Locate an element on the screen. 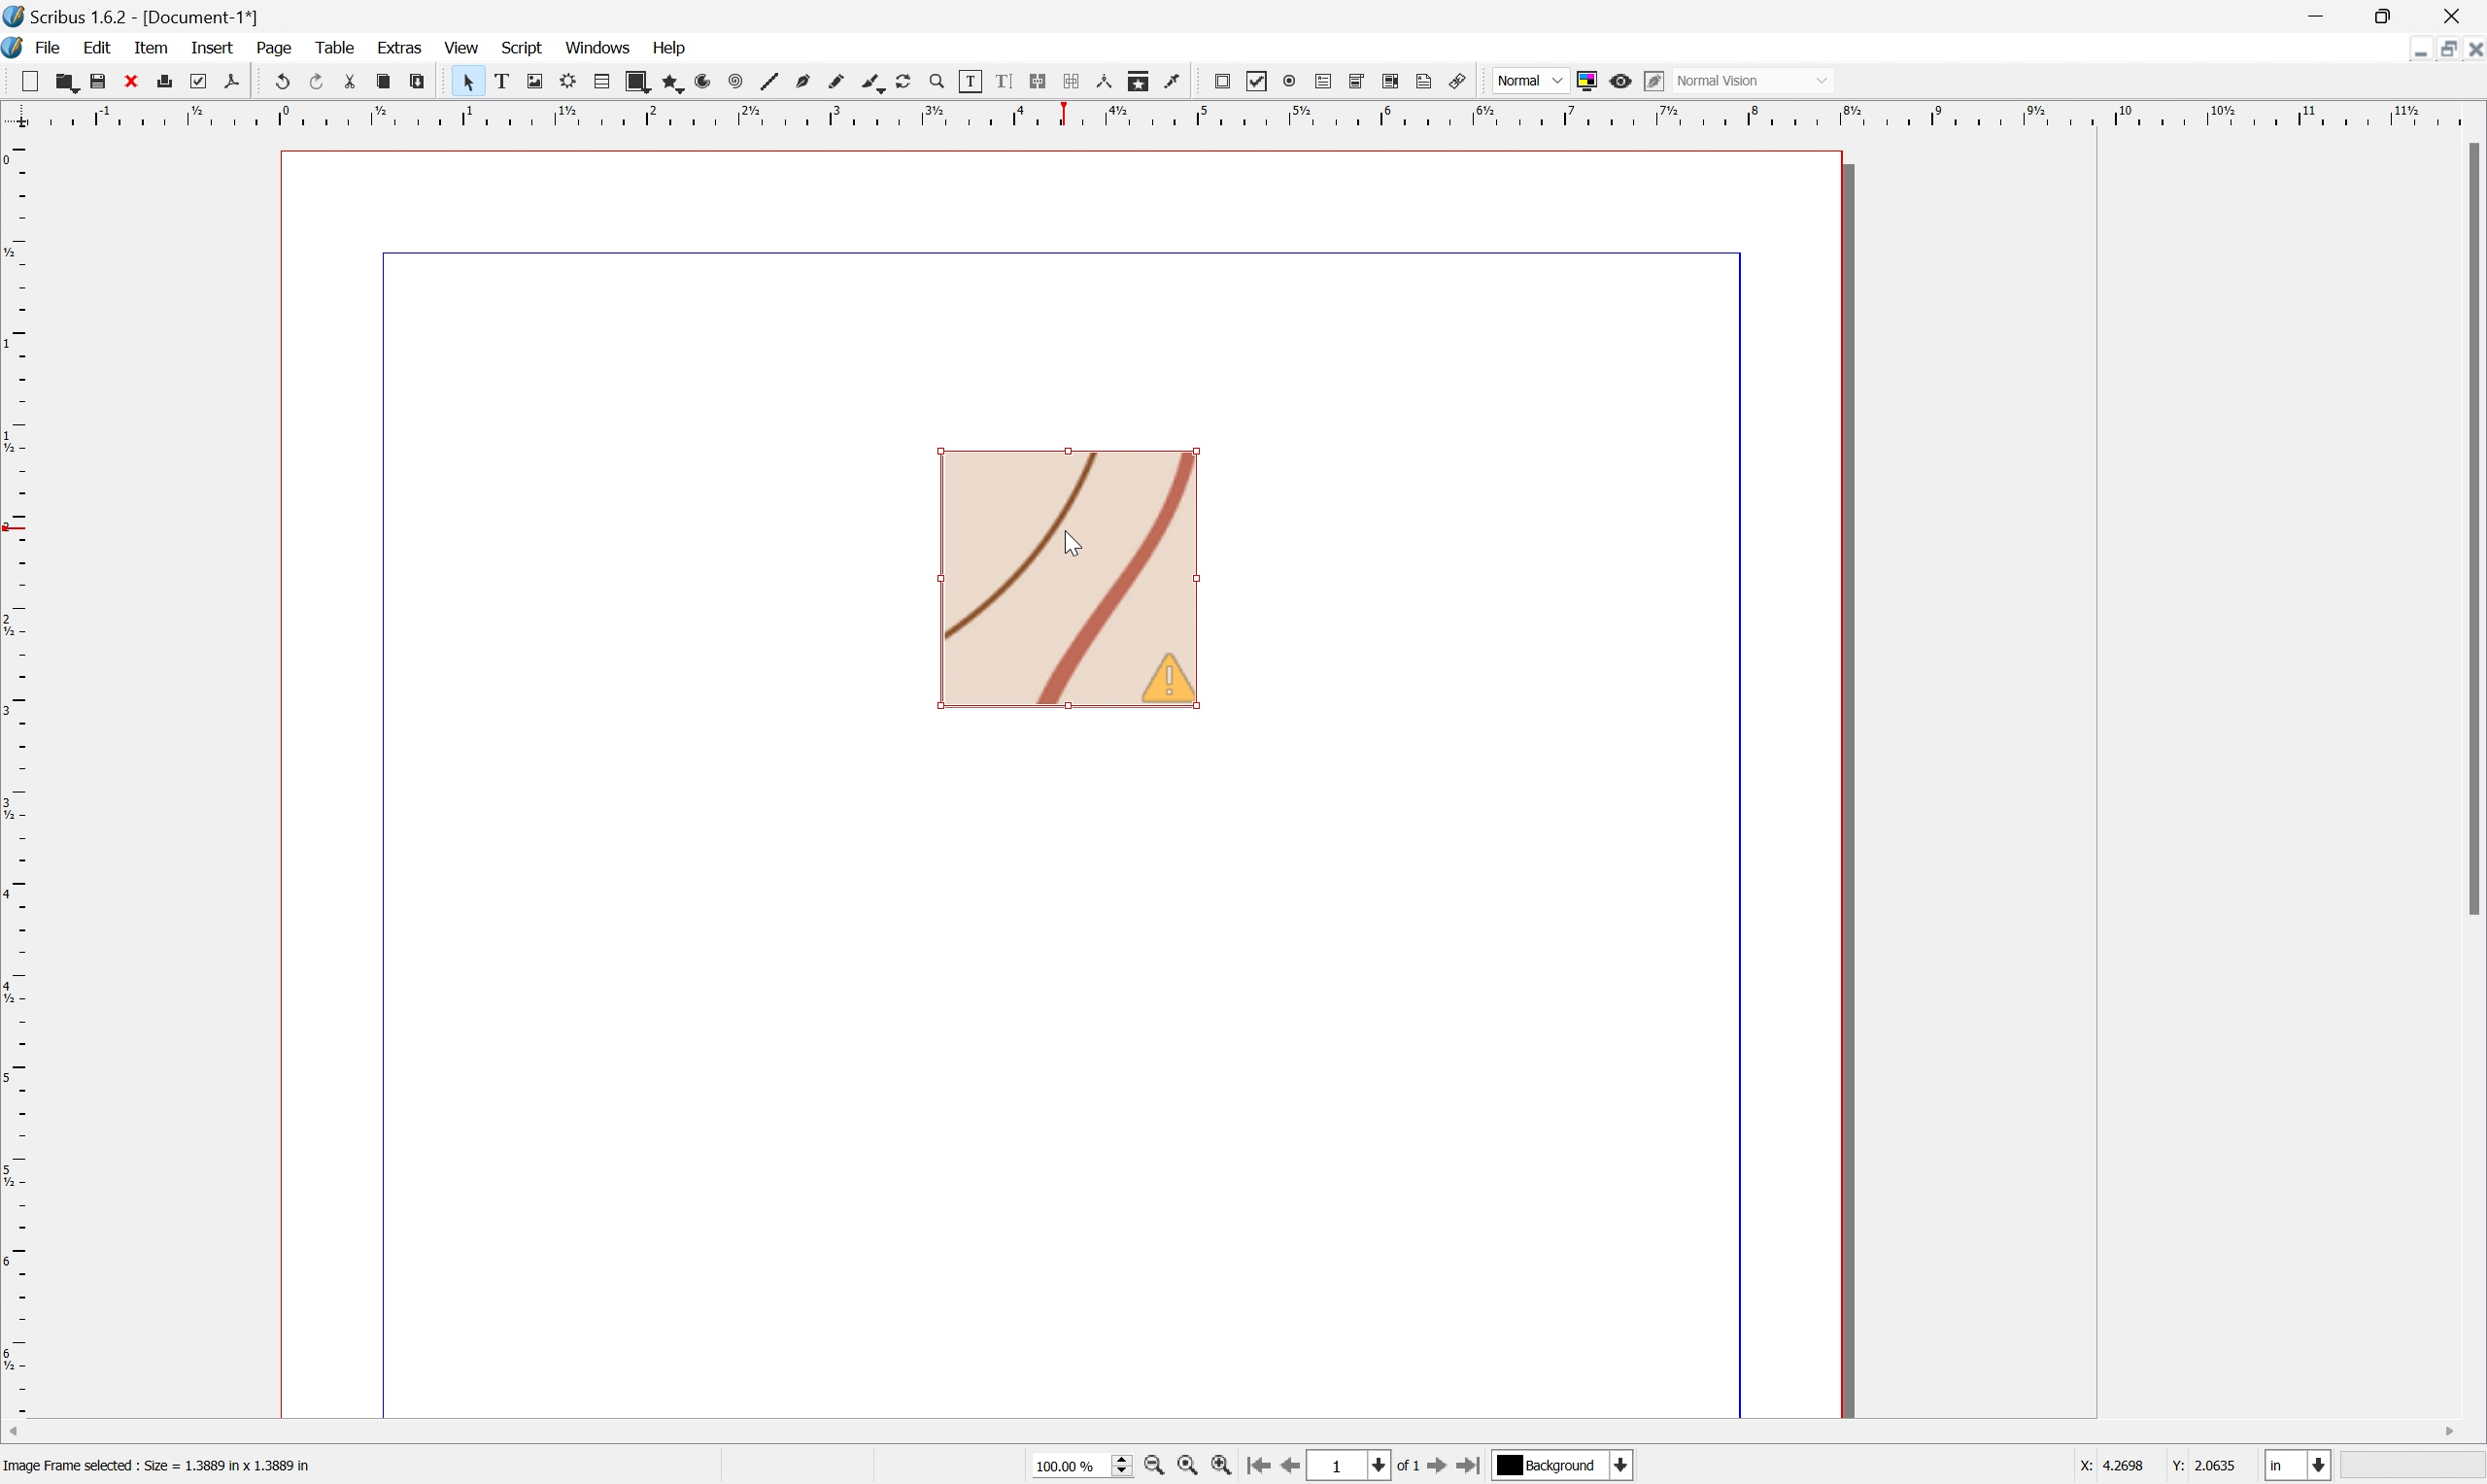 This screenshot has height=1484, width=2487. Scribus icon is located at coordinates (16, 47).